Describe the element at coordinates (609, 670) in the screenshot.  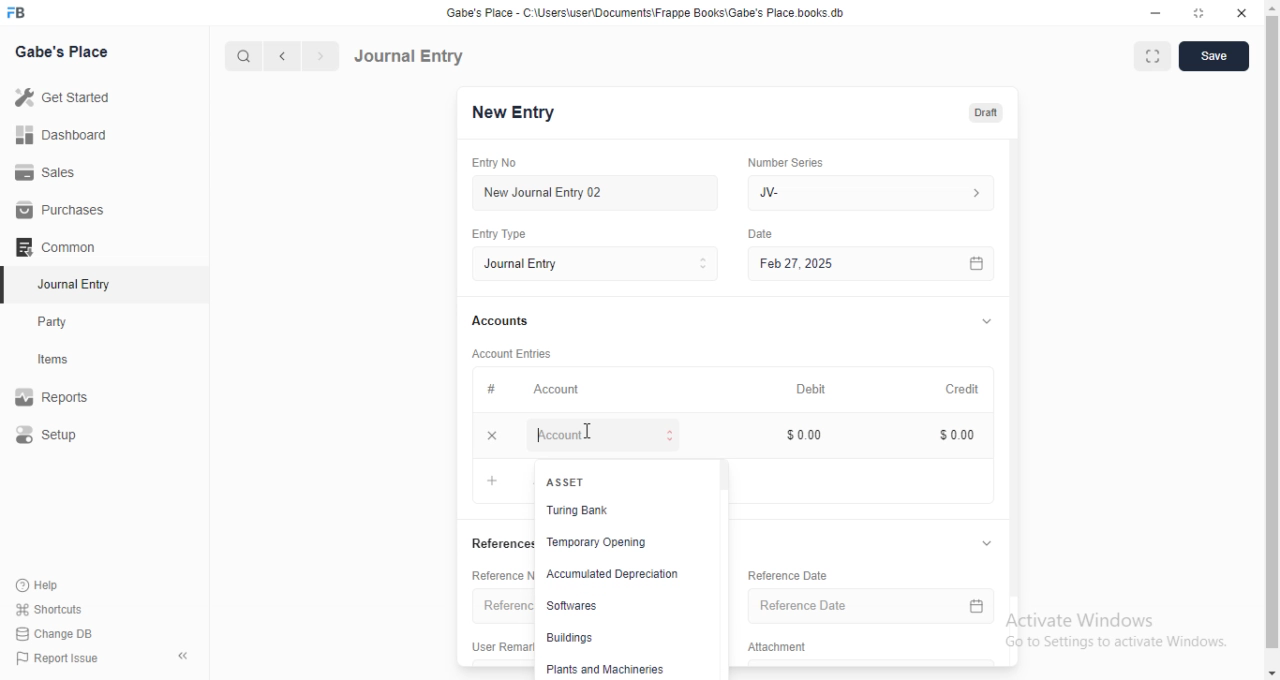
I see `Plants and Machineries` at that location.